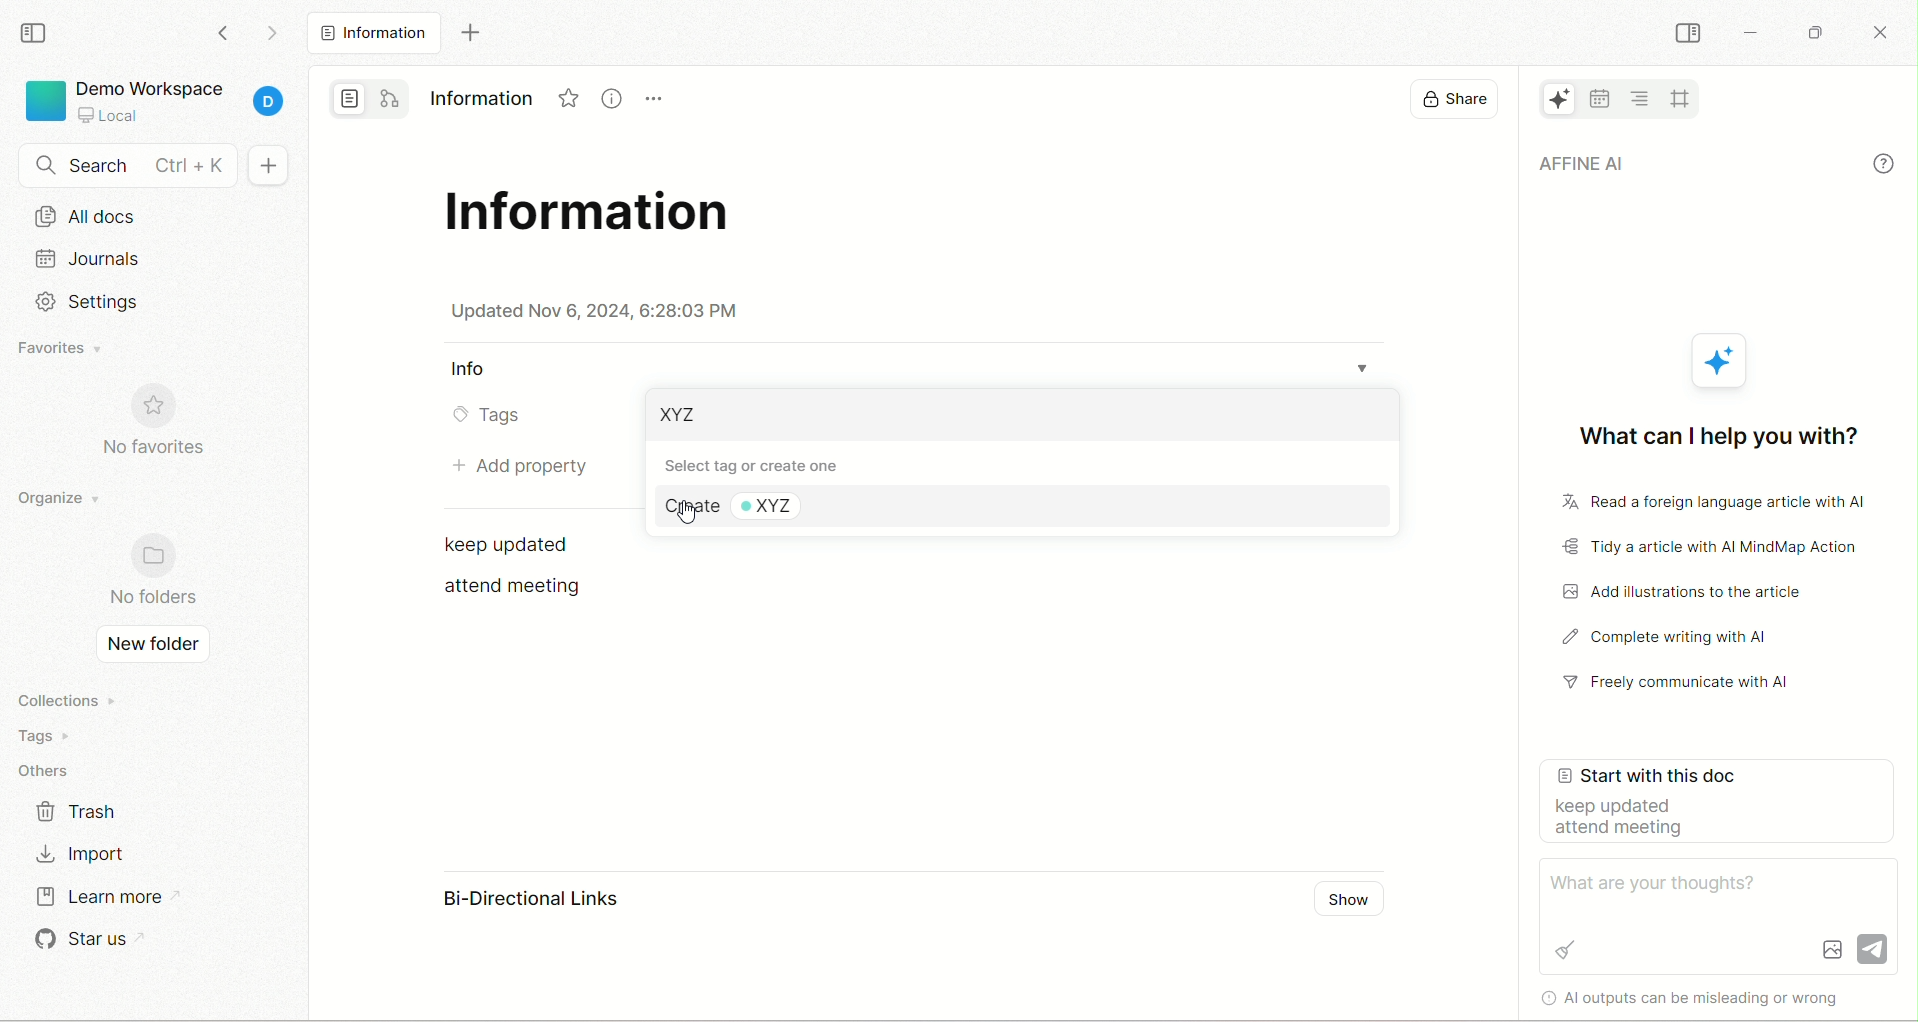  I want to click on +, so click(275, 164).